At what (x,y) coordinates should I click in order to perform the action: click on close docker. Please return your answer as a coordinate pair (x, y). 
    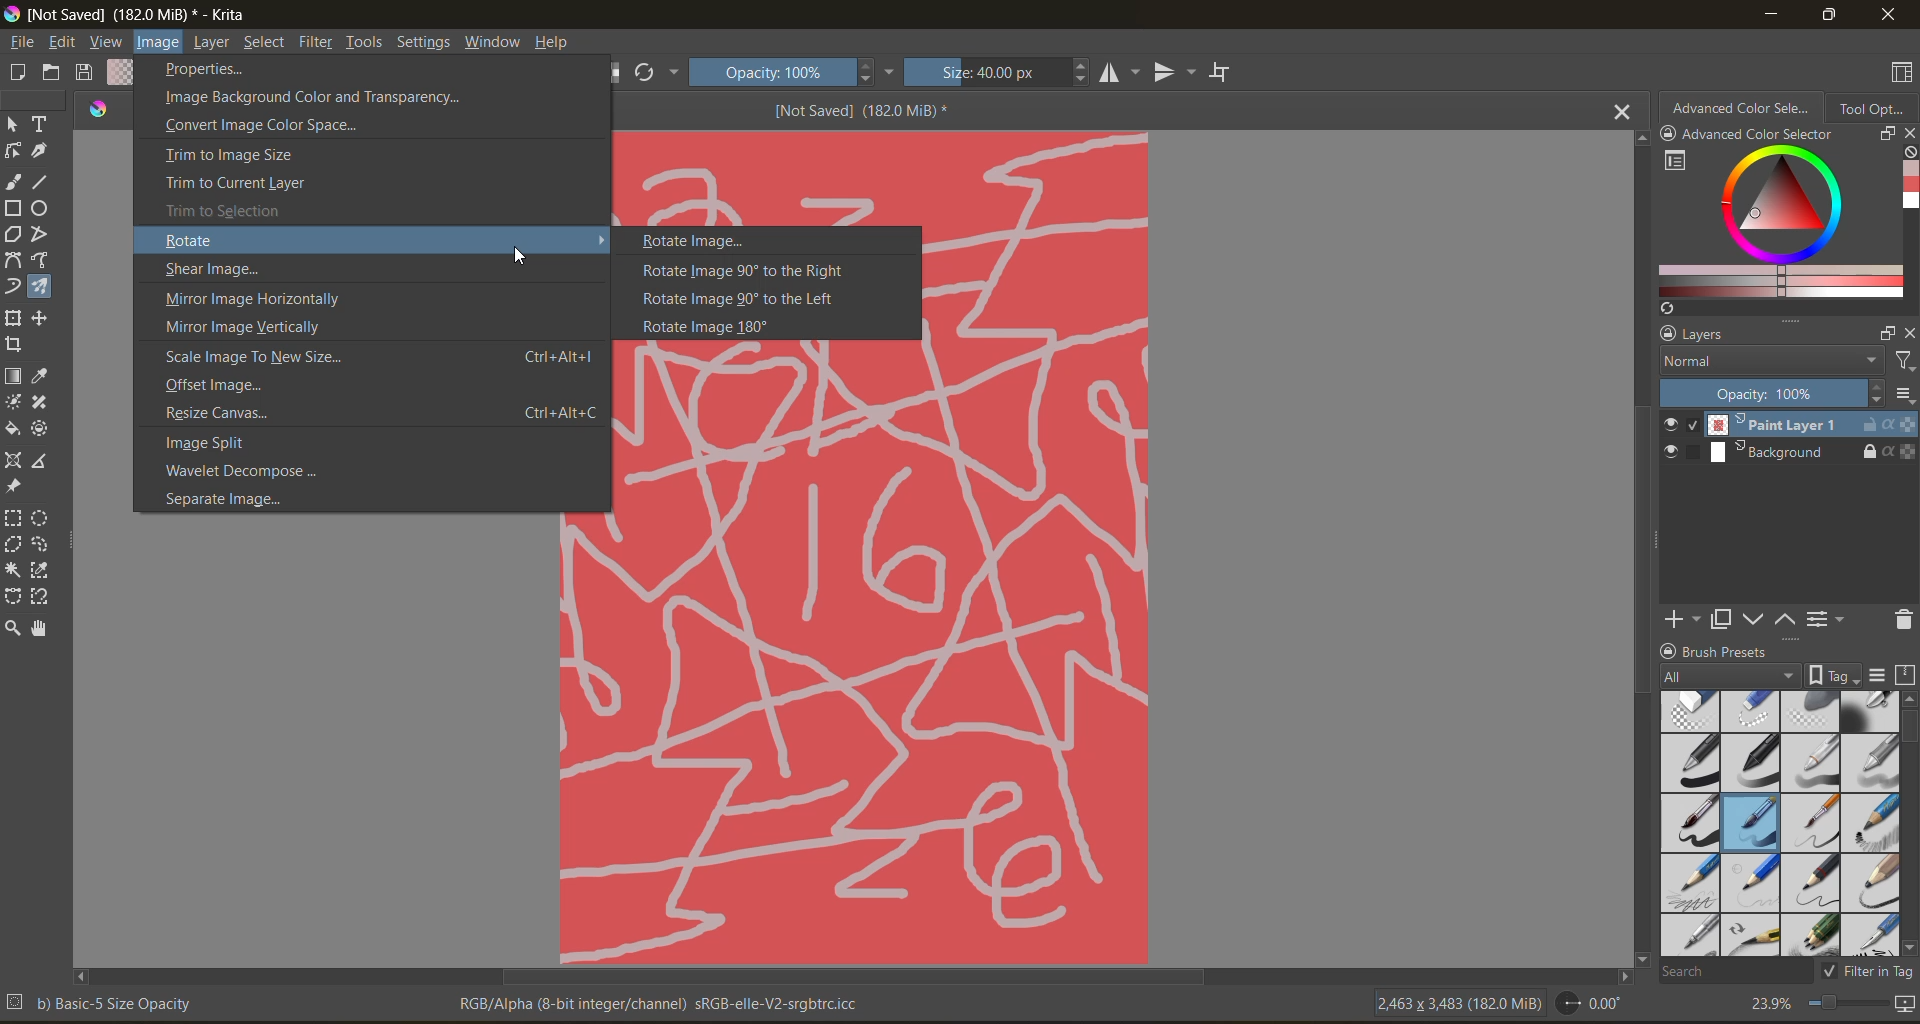
    Looking at the image, I should click on (1908, 133).